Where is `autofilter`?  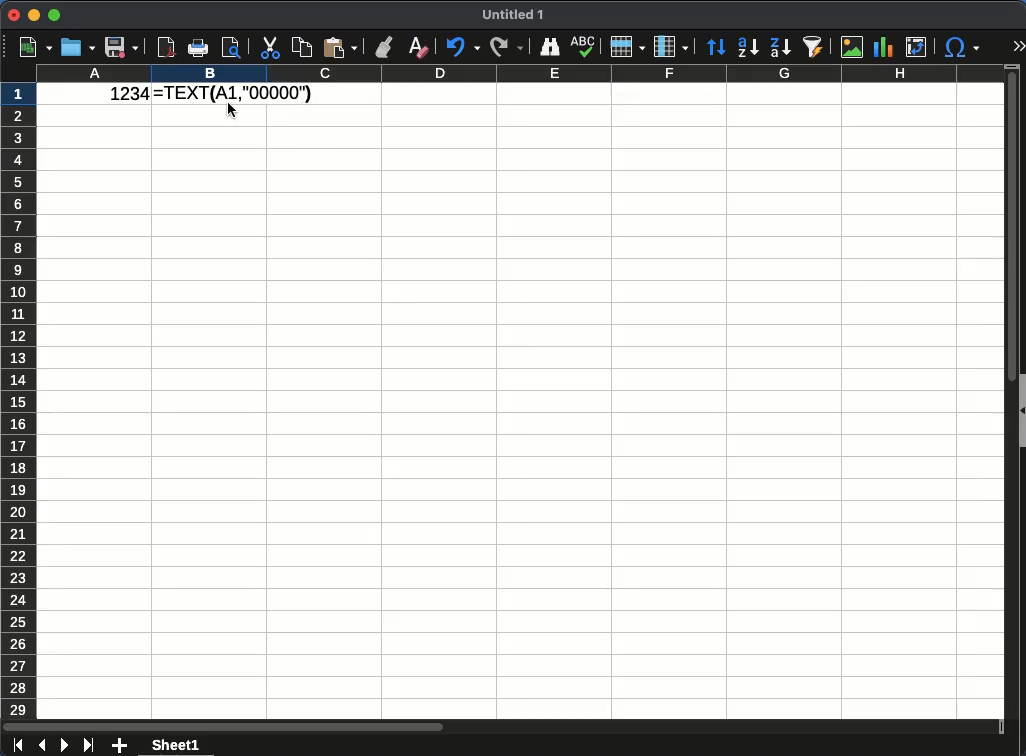
autofilter is located at coordinates (814, 45).